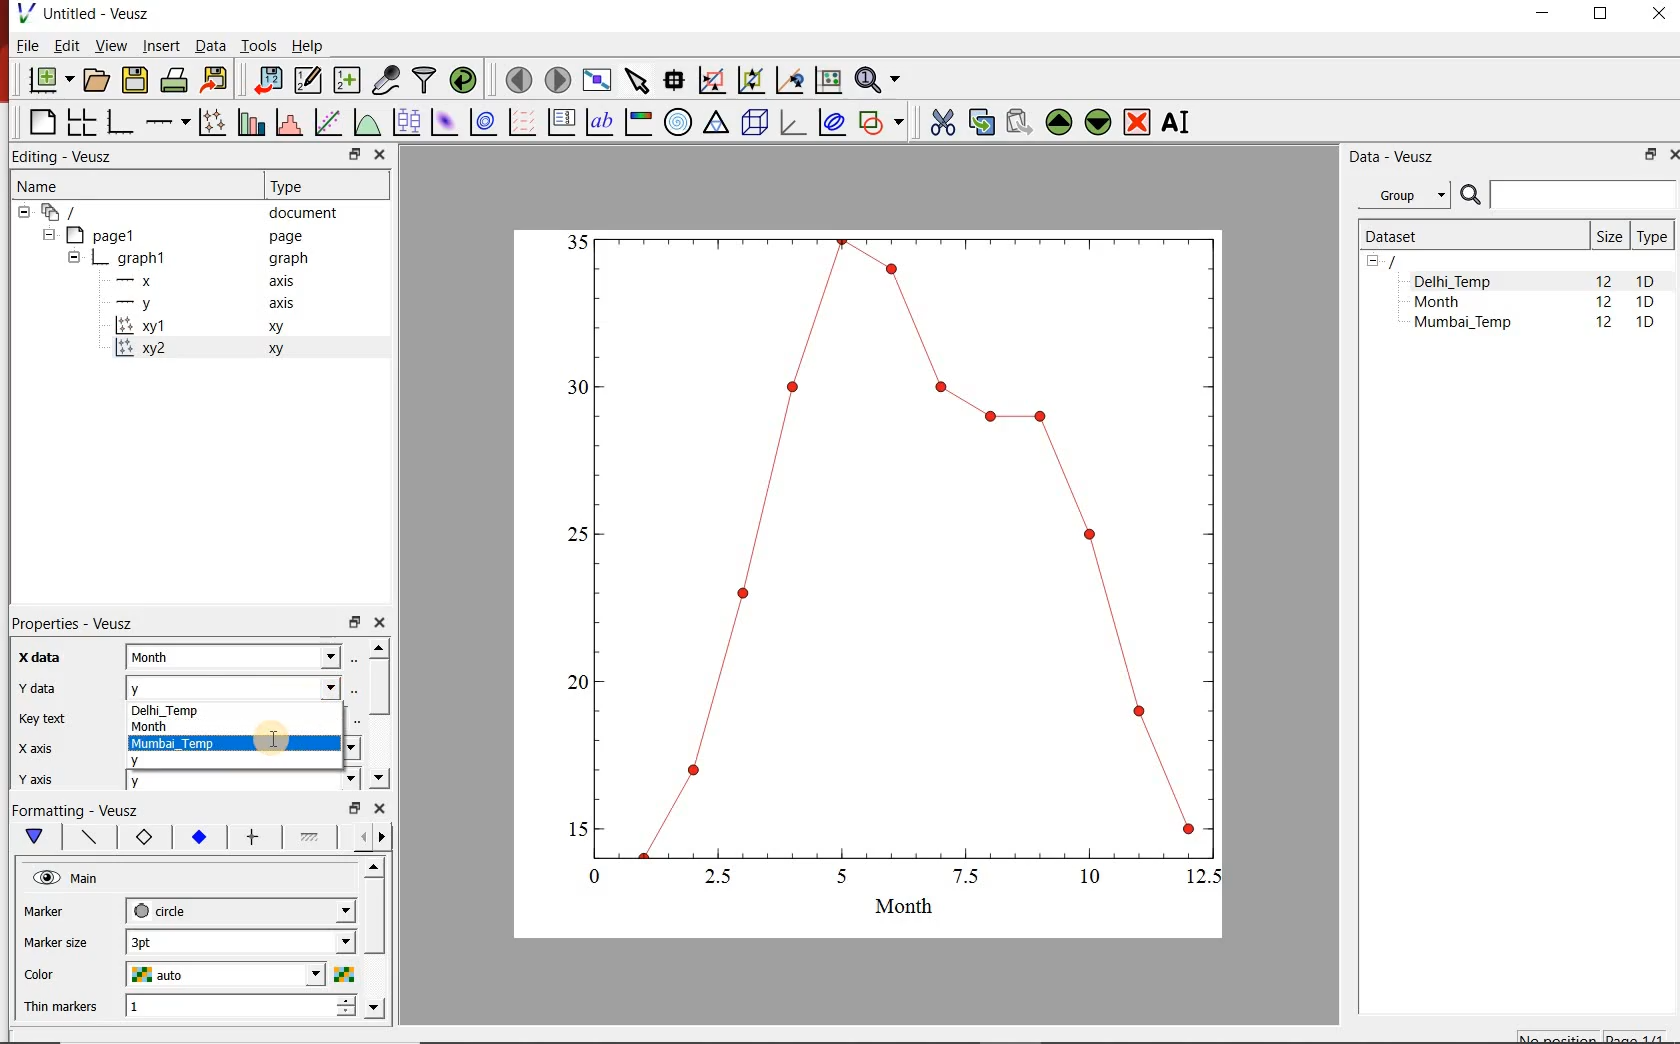 Image resolution: width=1680 pixels, height=1044 pixels. What do you see at coordinates (483, 123) in the screenshot?
I see `plot a 2d dataset as contours` at bounding box center [483, 123].